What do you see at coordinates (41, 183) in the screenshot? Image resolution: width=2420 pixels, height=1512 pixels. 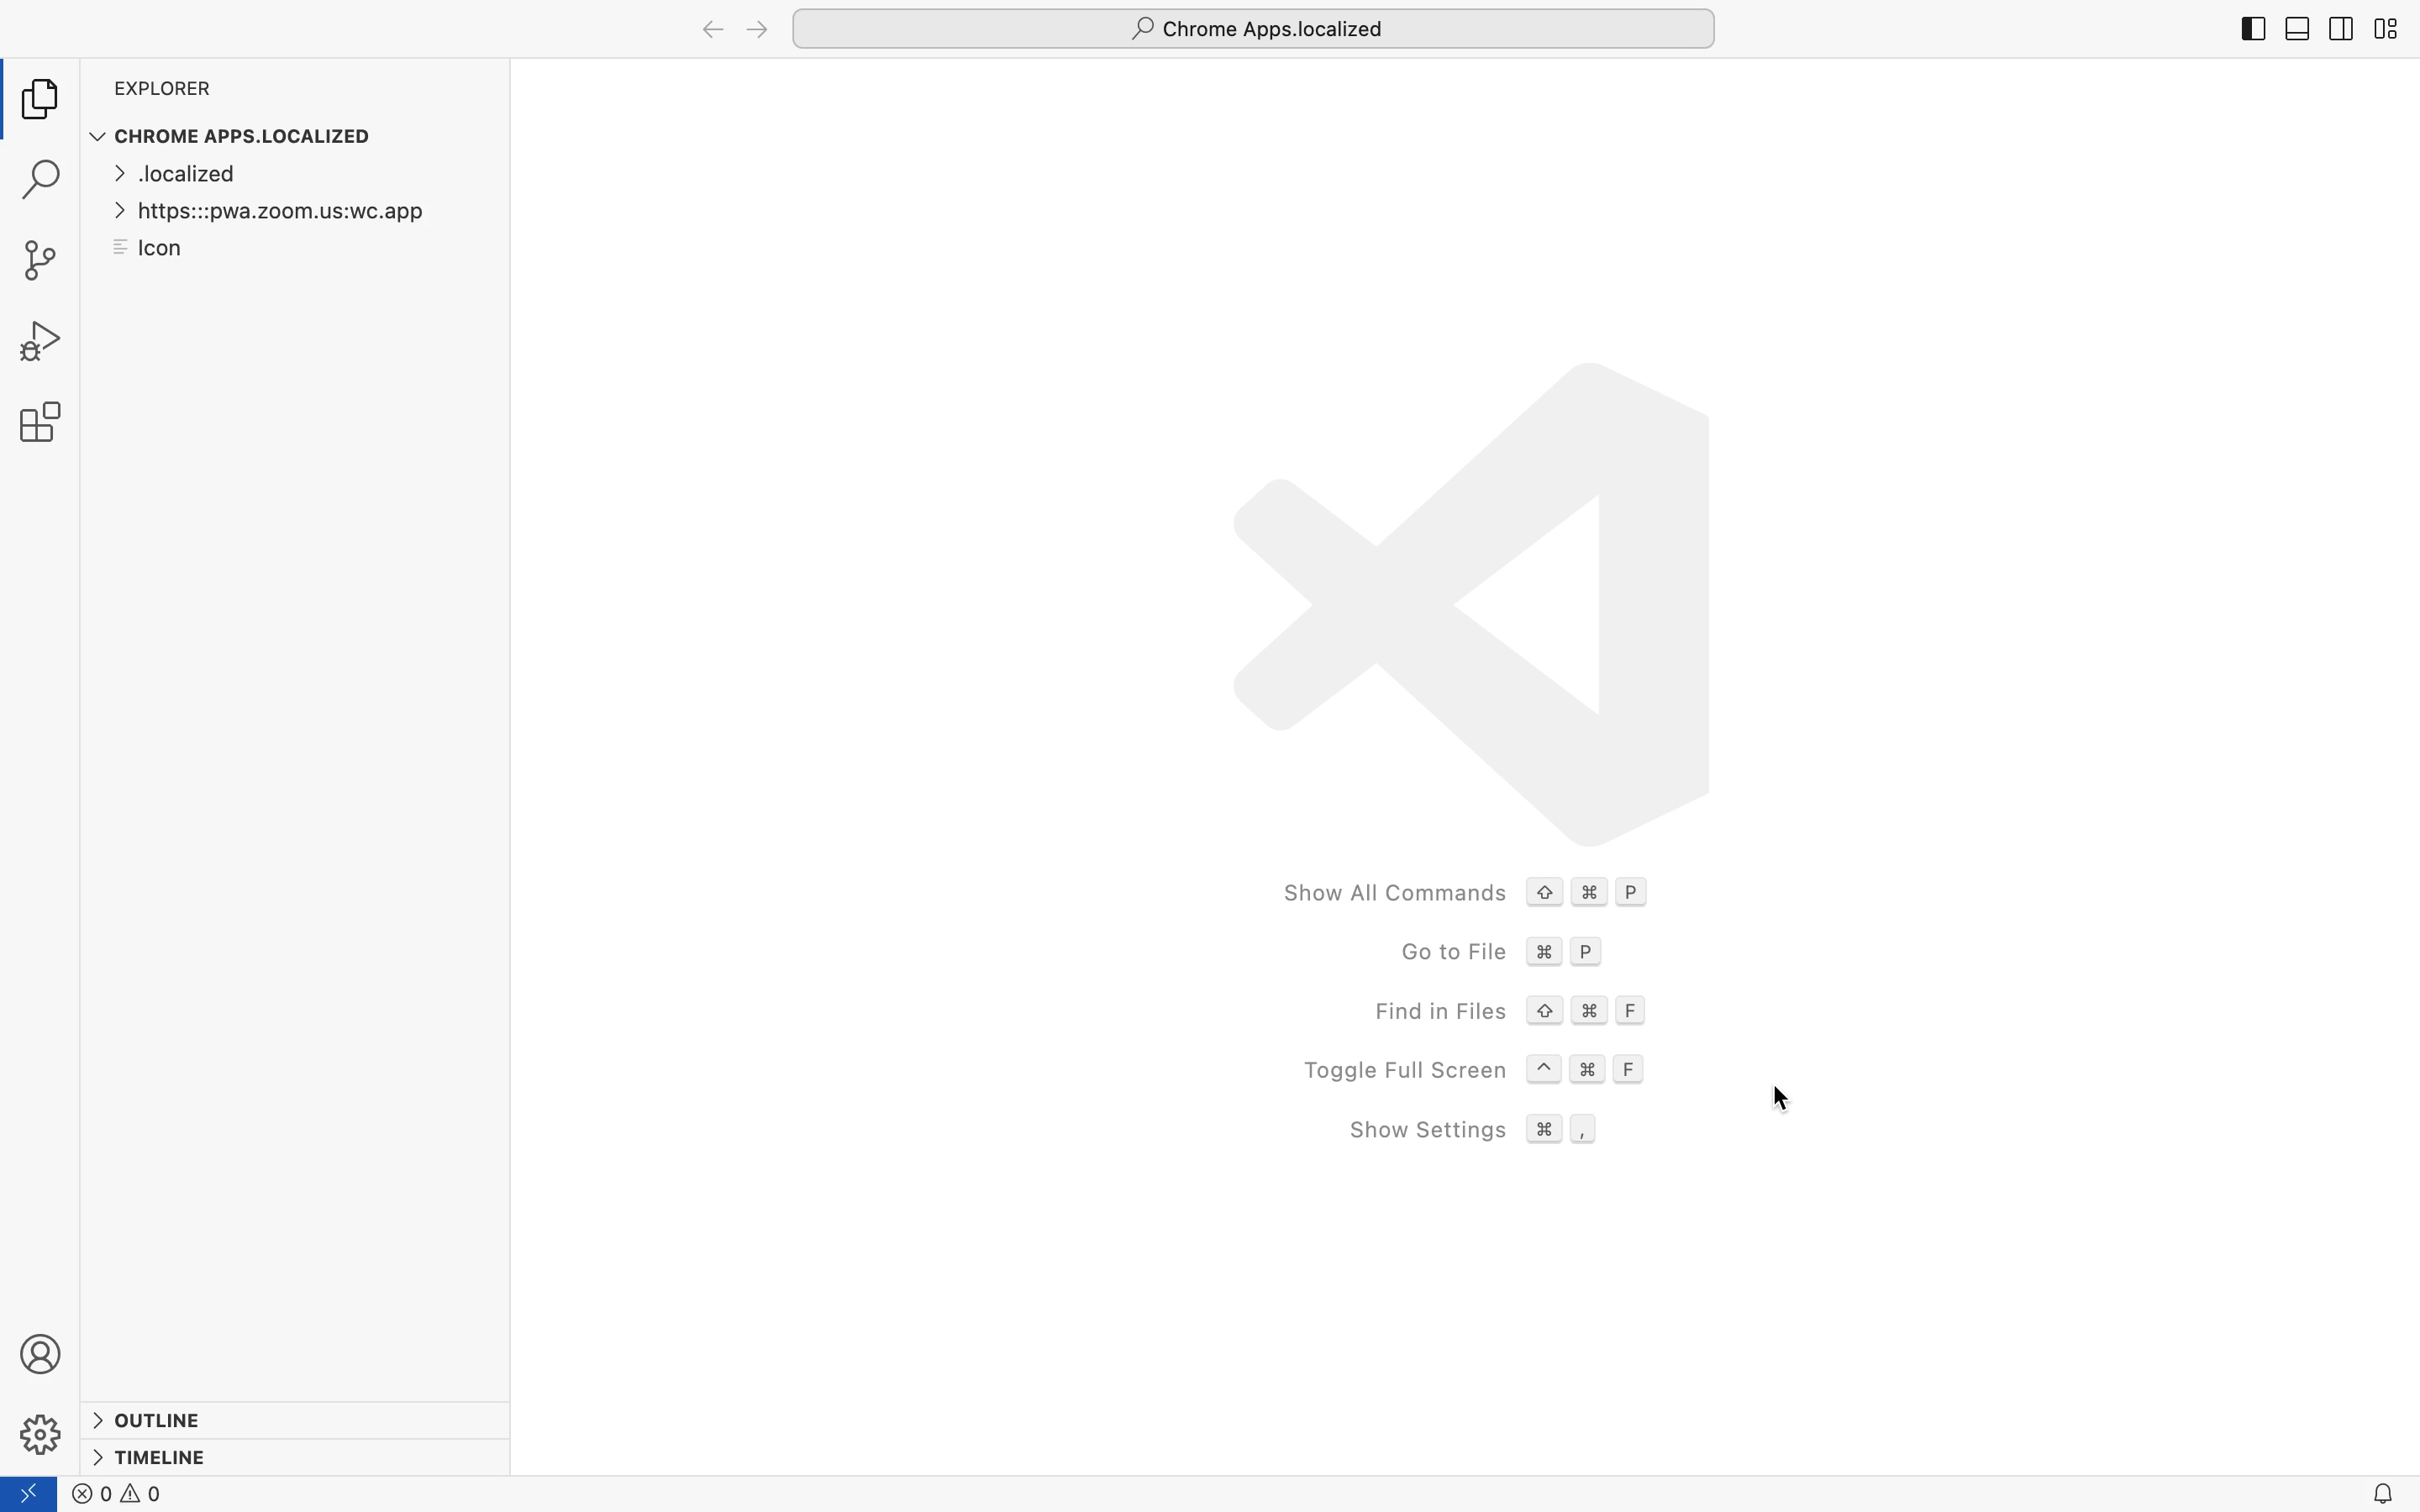 I see `search` at bounding box center [41, 183].